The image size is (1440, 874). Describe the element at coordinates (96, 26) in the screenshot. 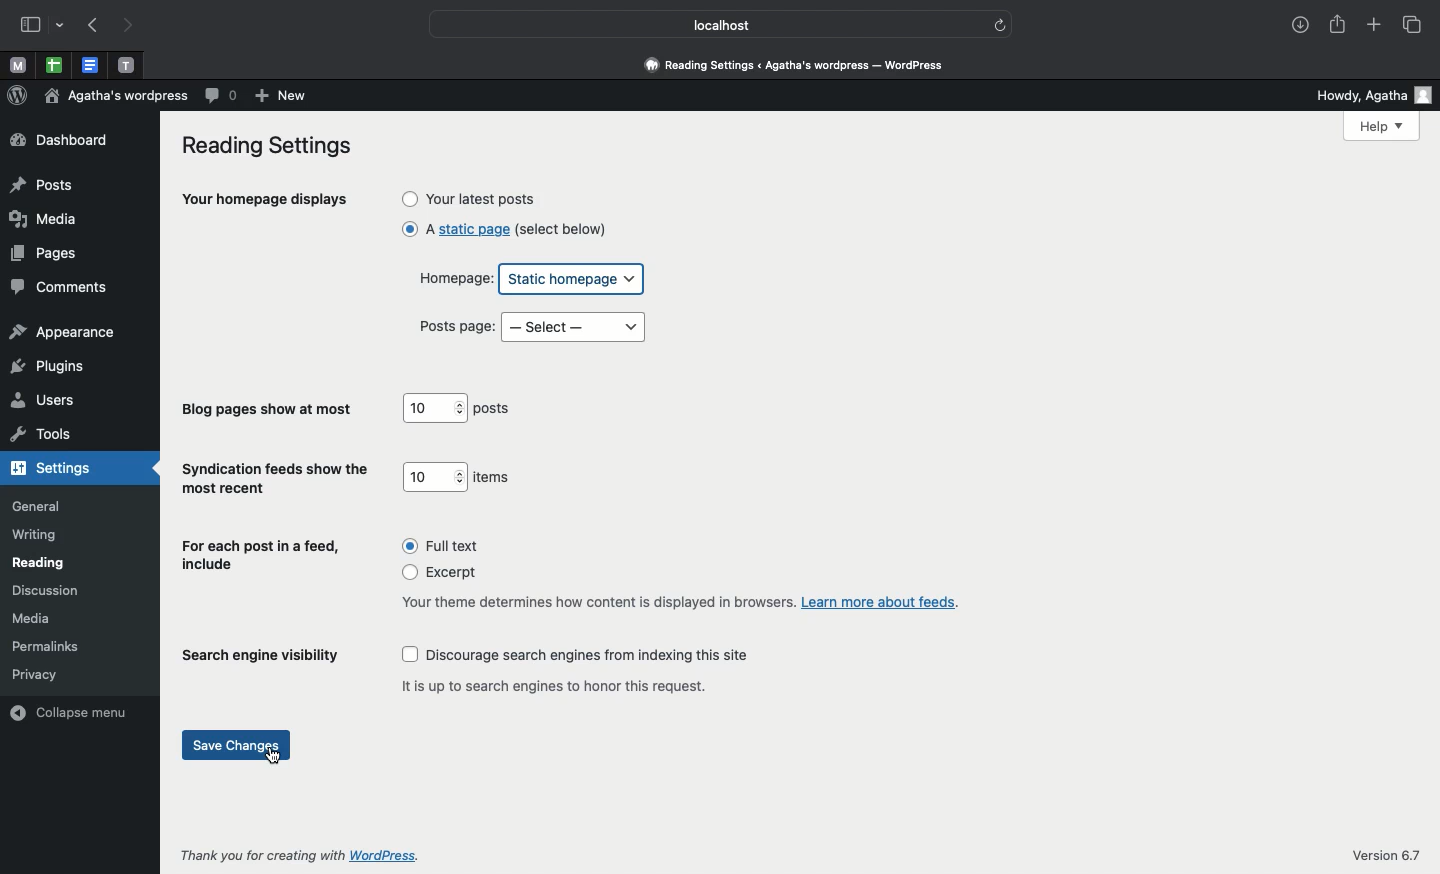

I see `Previous page` at that location.